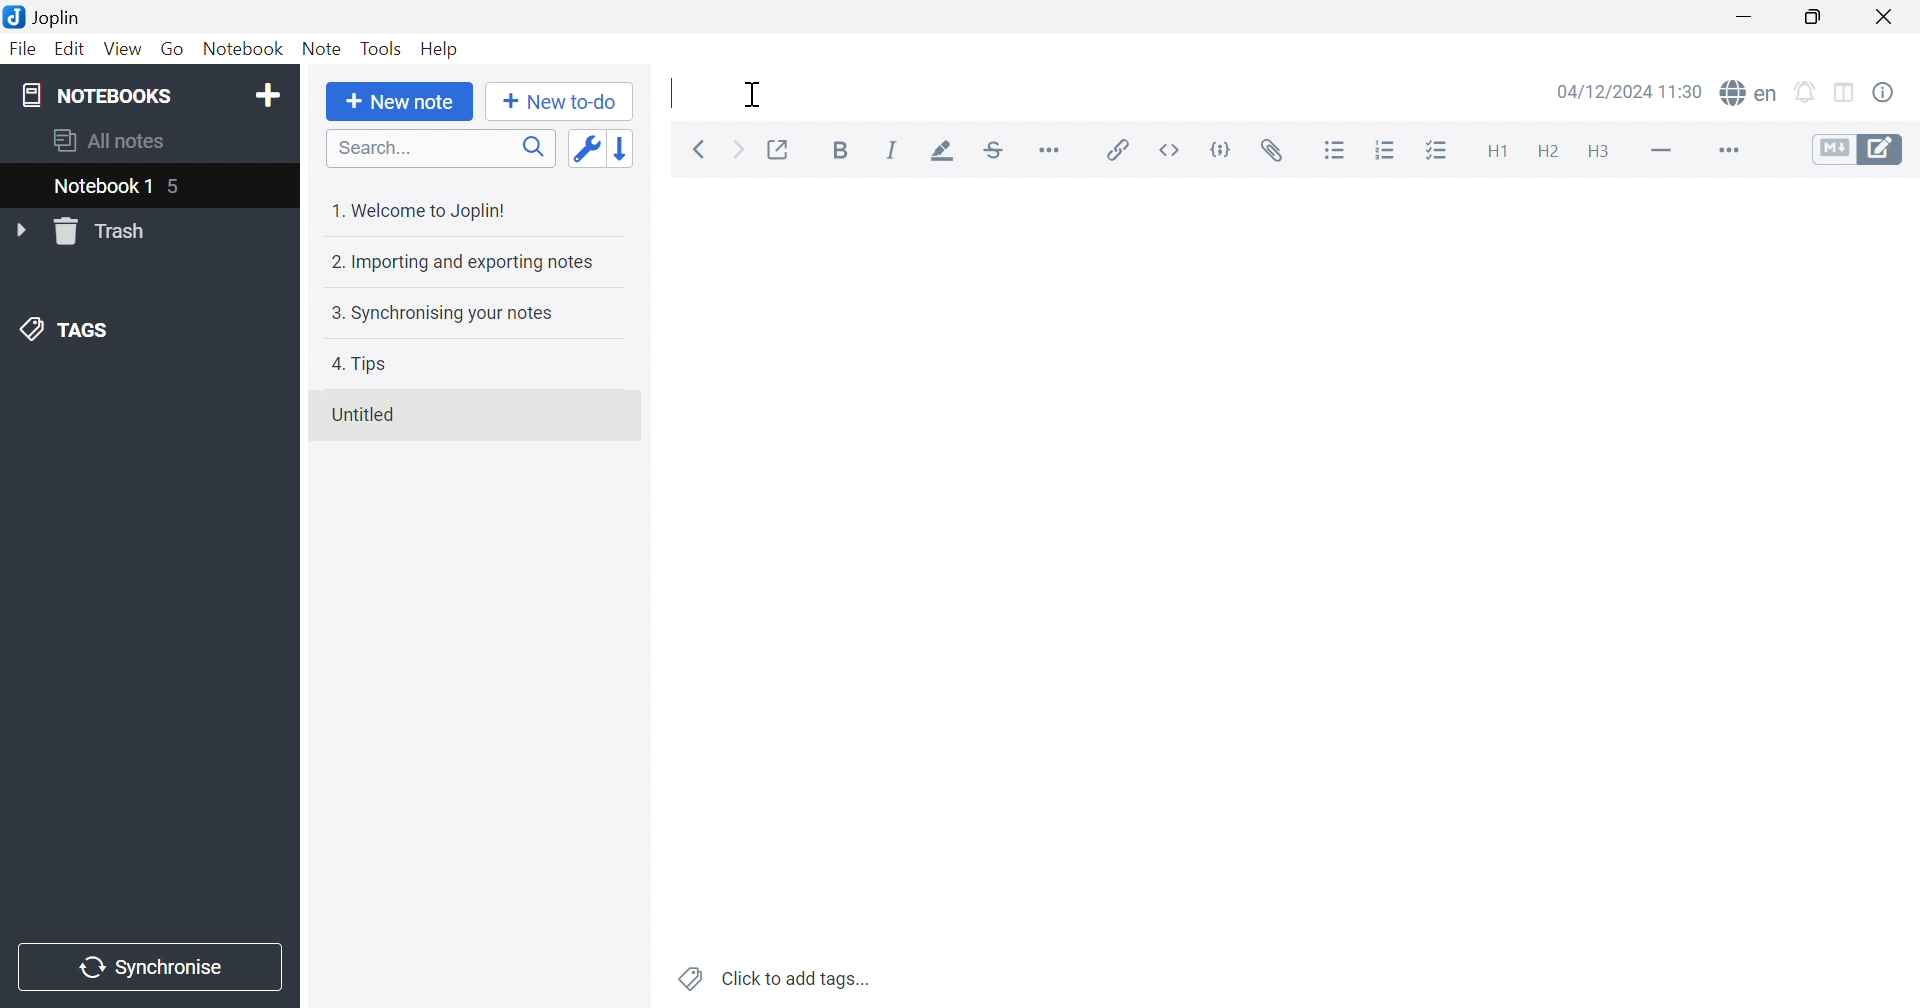  I want to click on 3. Synchronising your notes, so click(441, 311).